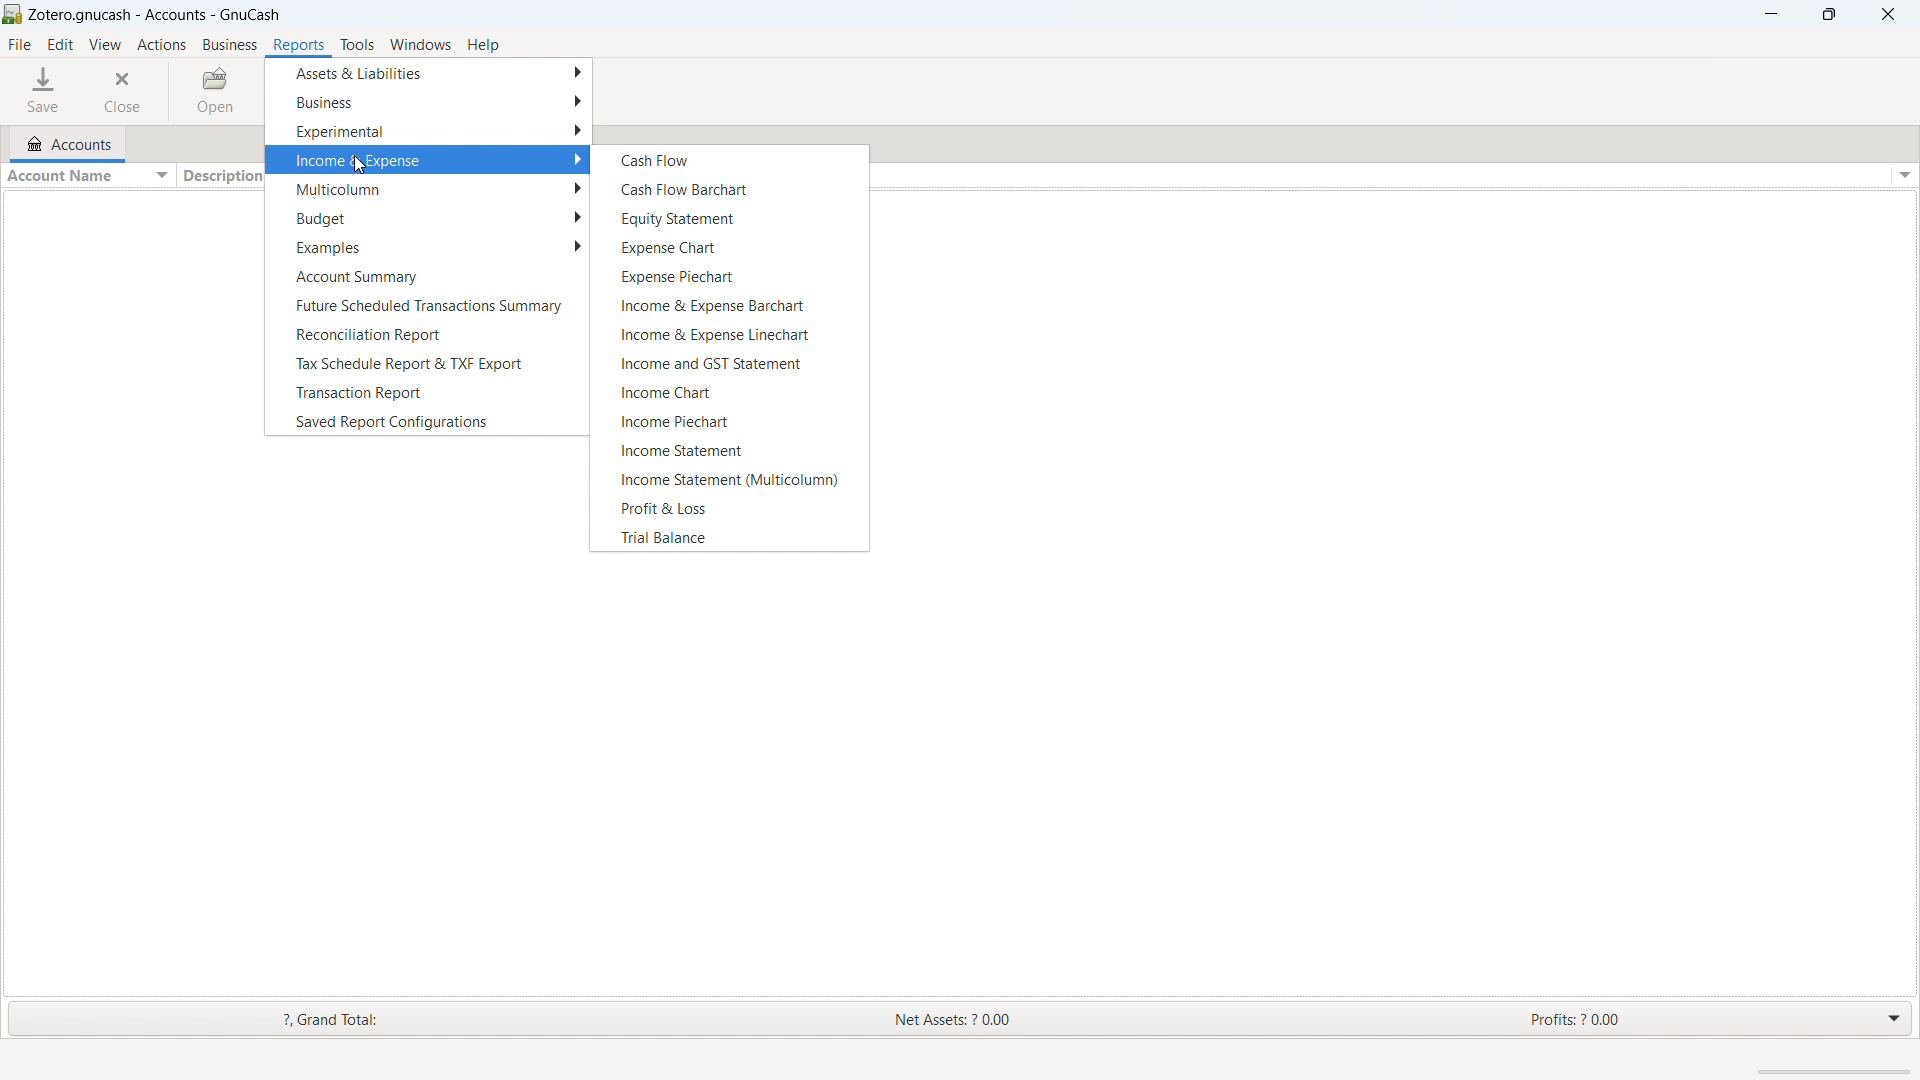 Image resolution: width=1920 pixels, height=1080 pixels. What do you see at coordinates (229, 44) in the screenshot?
I see `business` at bounding box center [229, 44].